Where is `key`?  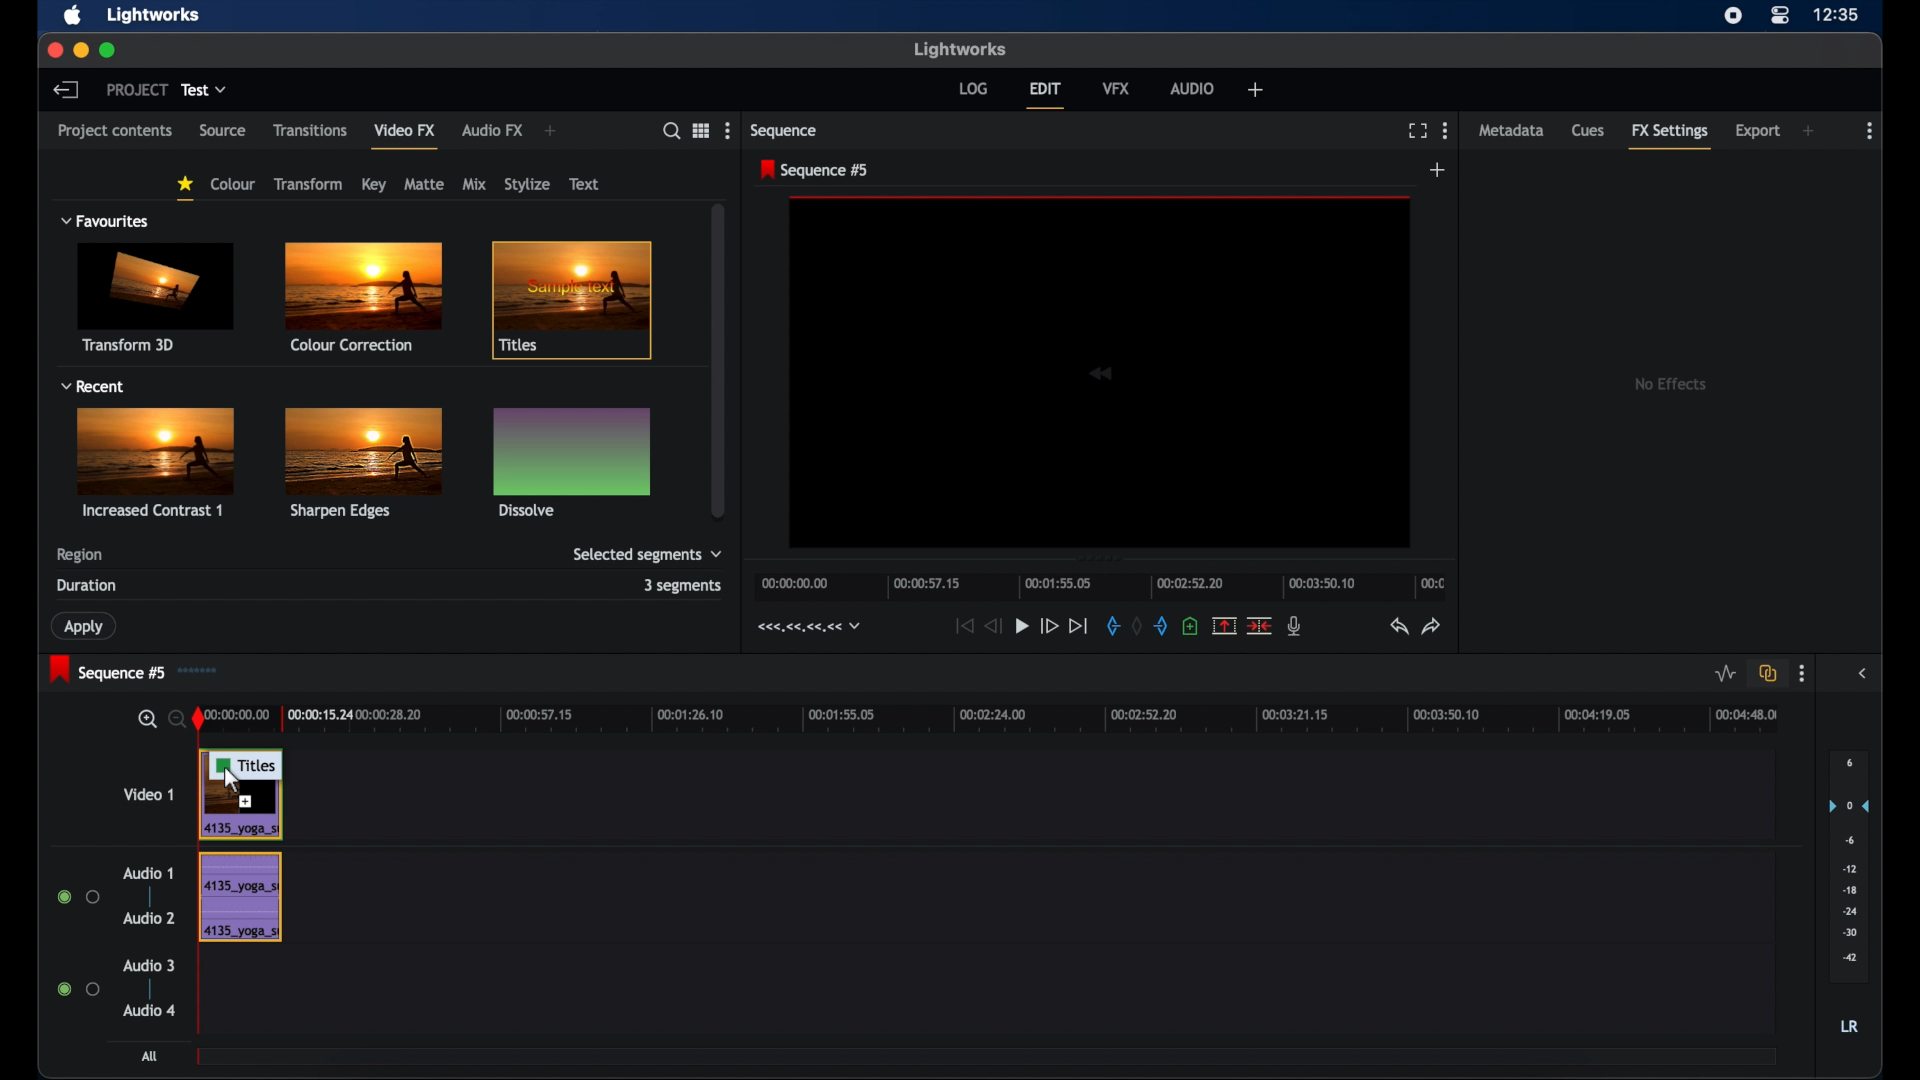 key is located at coordinates (374, 184).